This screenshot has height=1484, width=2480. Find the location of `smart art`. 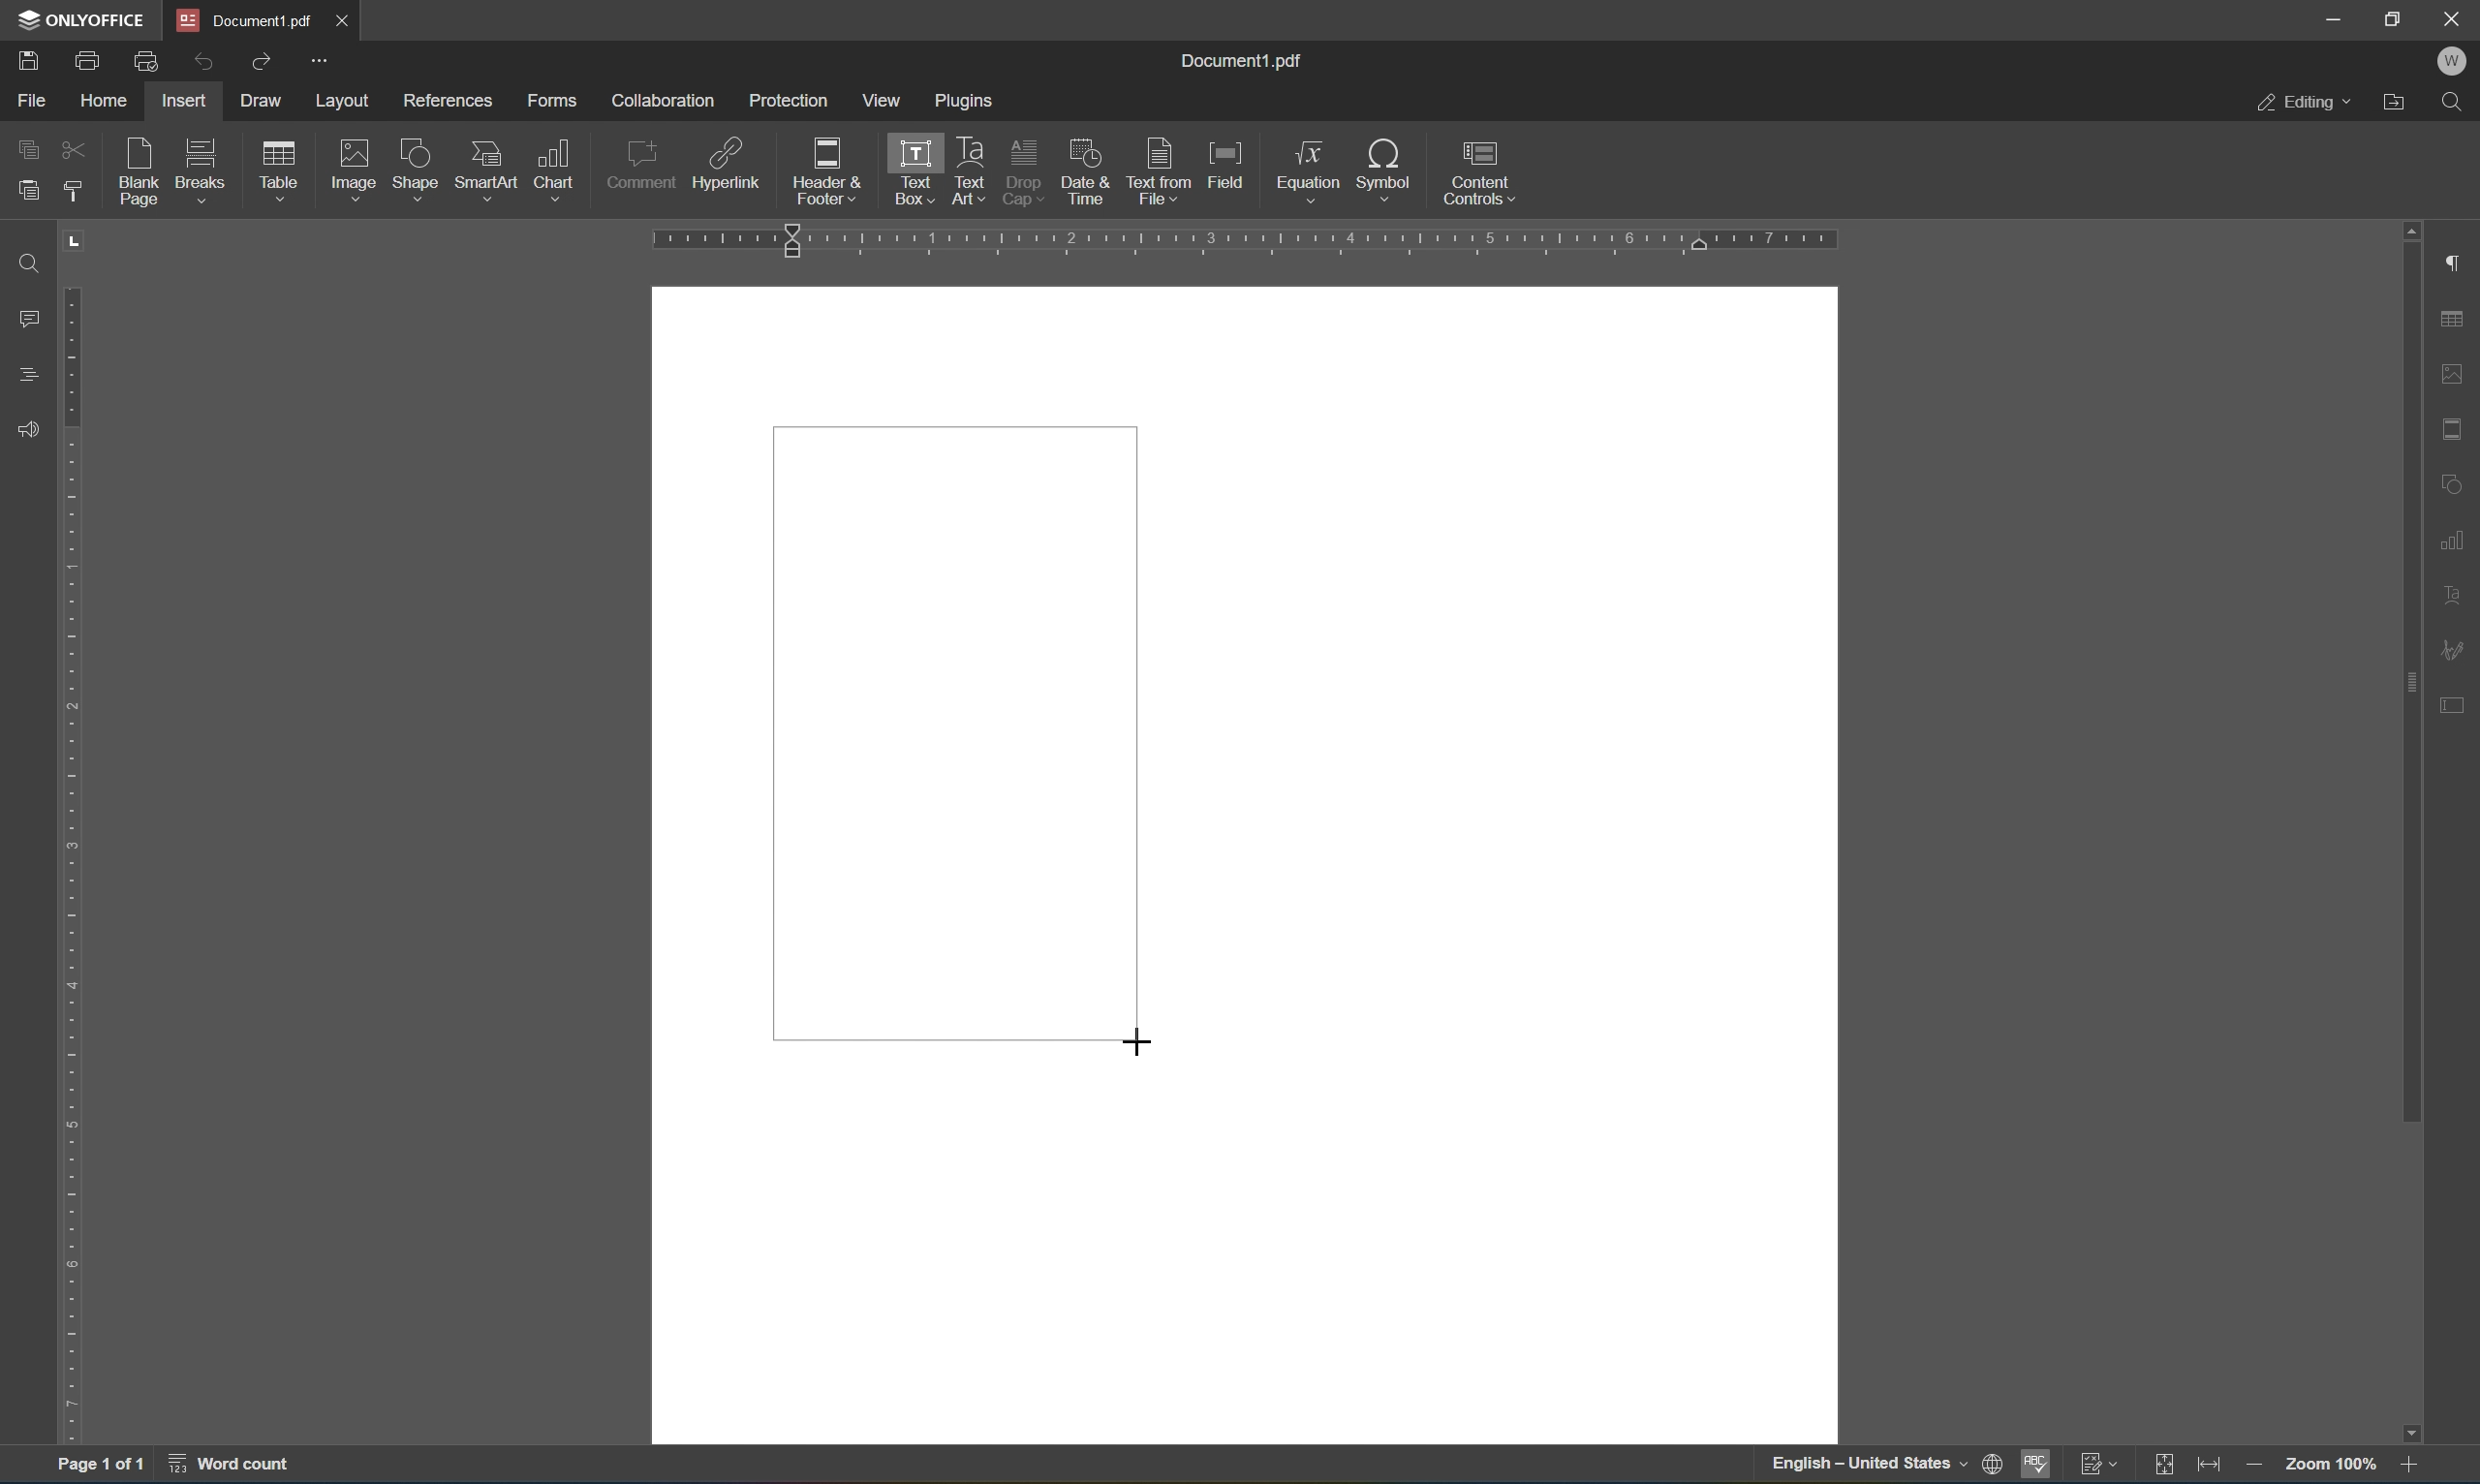

smart art is located at coordinates (489, 170).